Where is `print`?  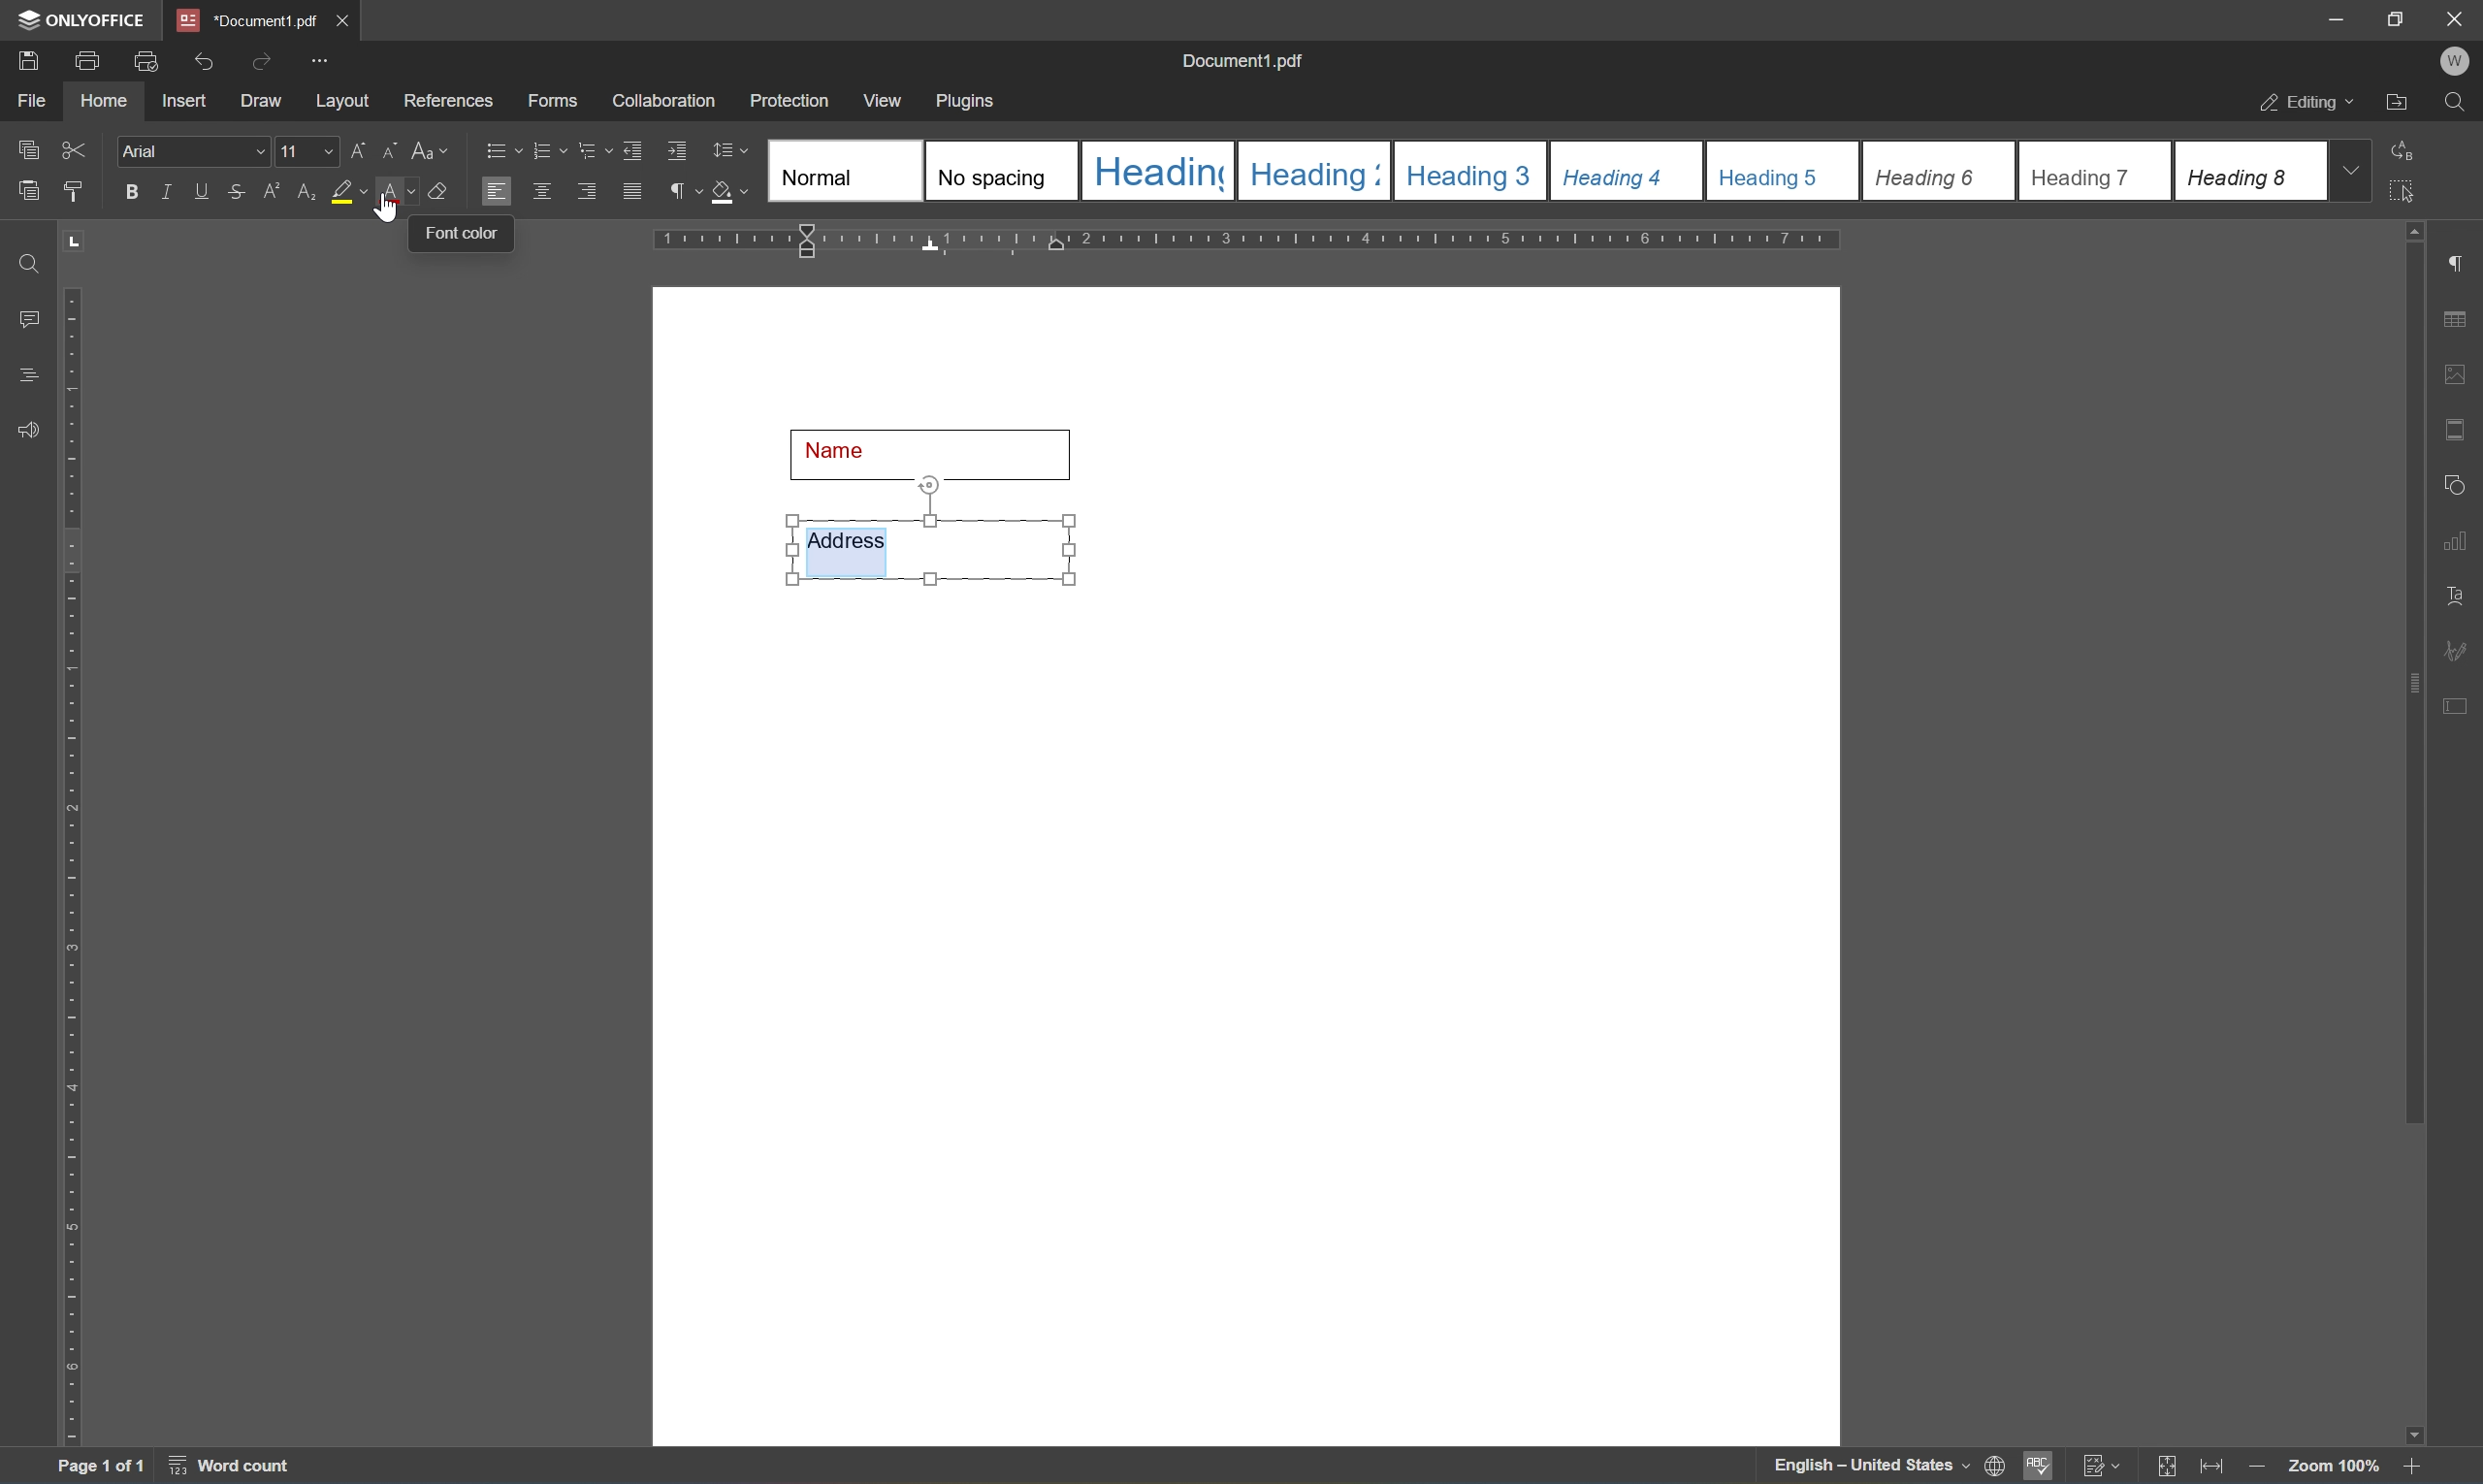 print is located at coordinates (83, 63).